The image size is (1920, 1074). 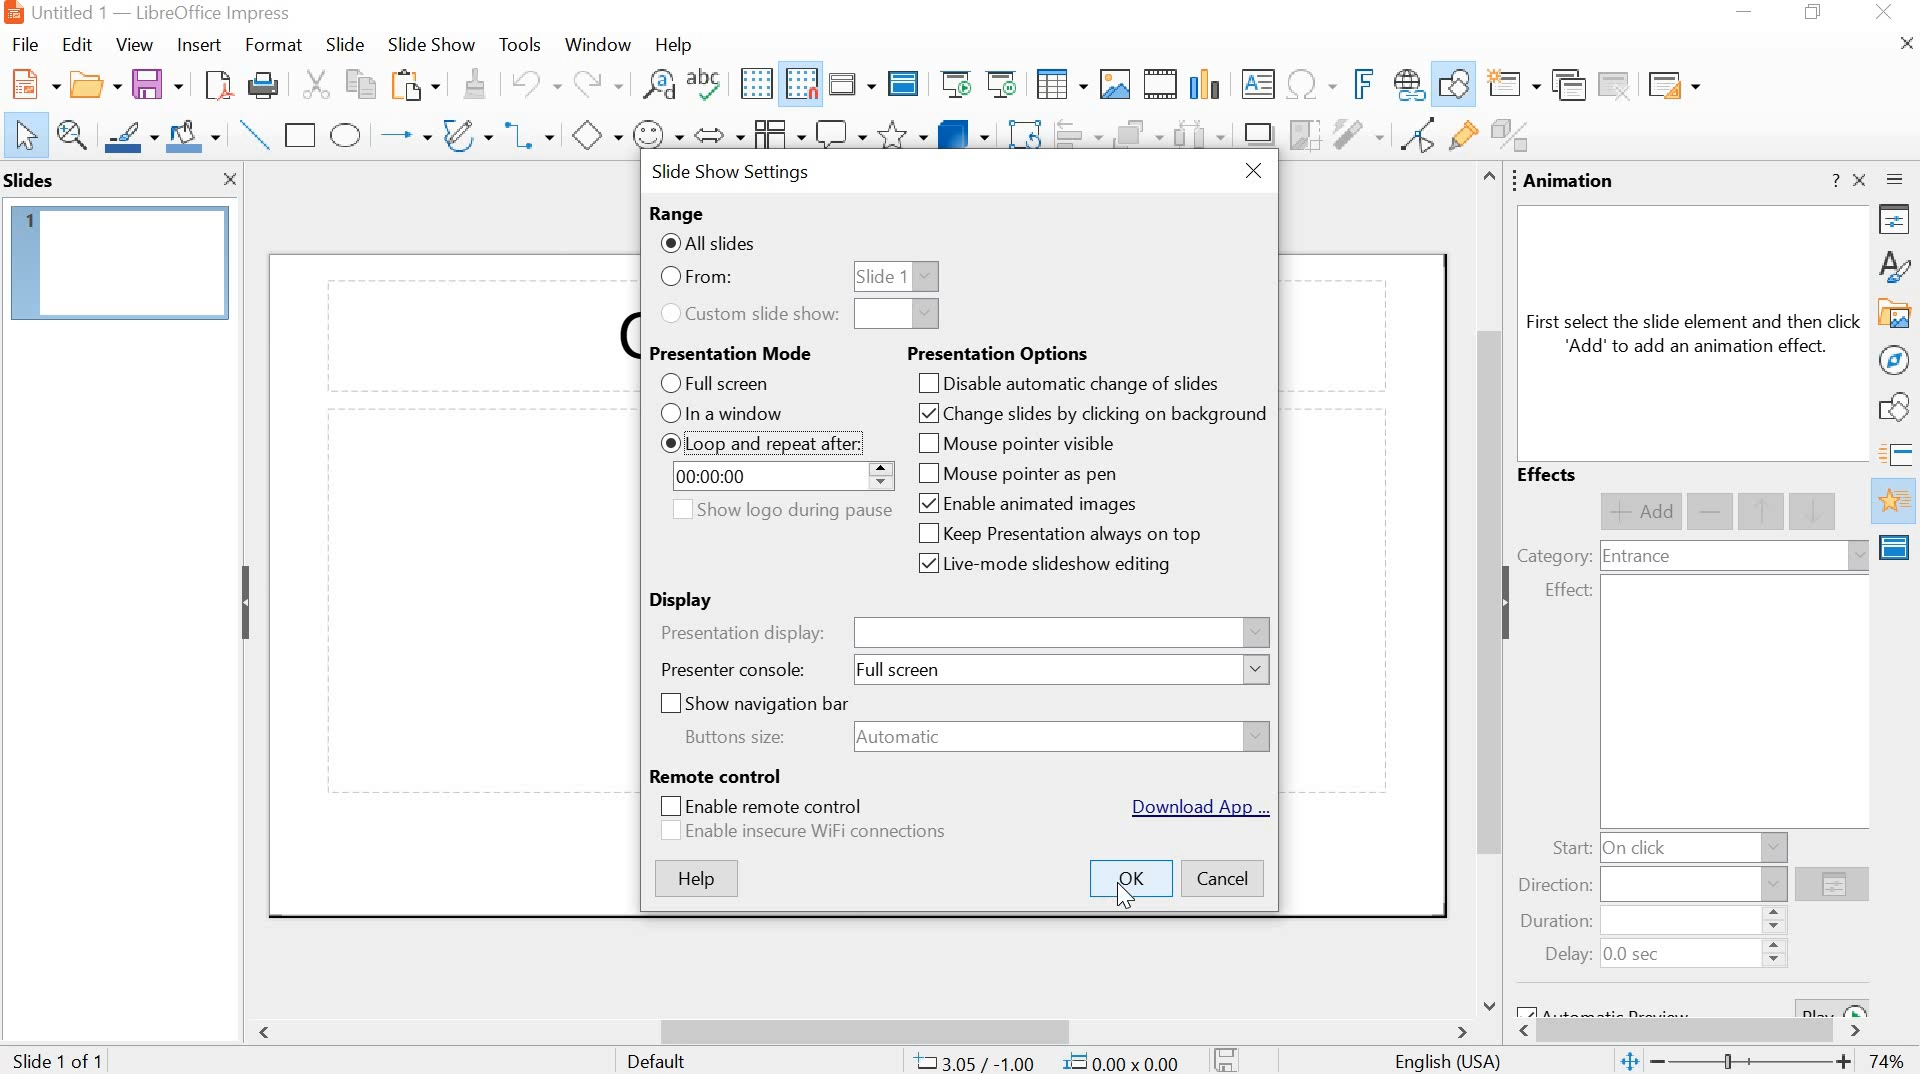 What do you see at coordinates (657, 137) in the screenshot?
I see `symbol shapes` at bounding box center [657, 137].